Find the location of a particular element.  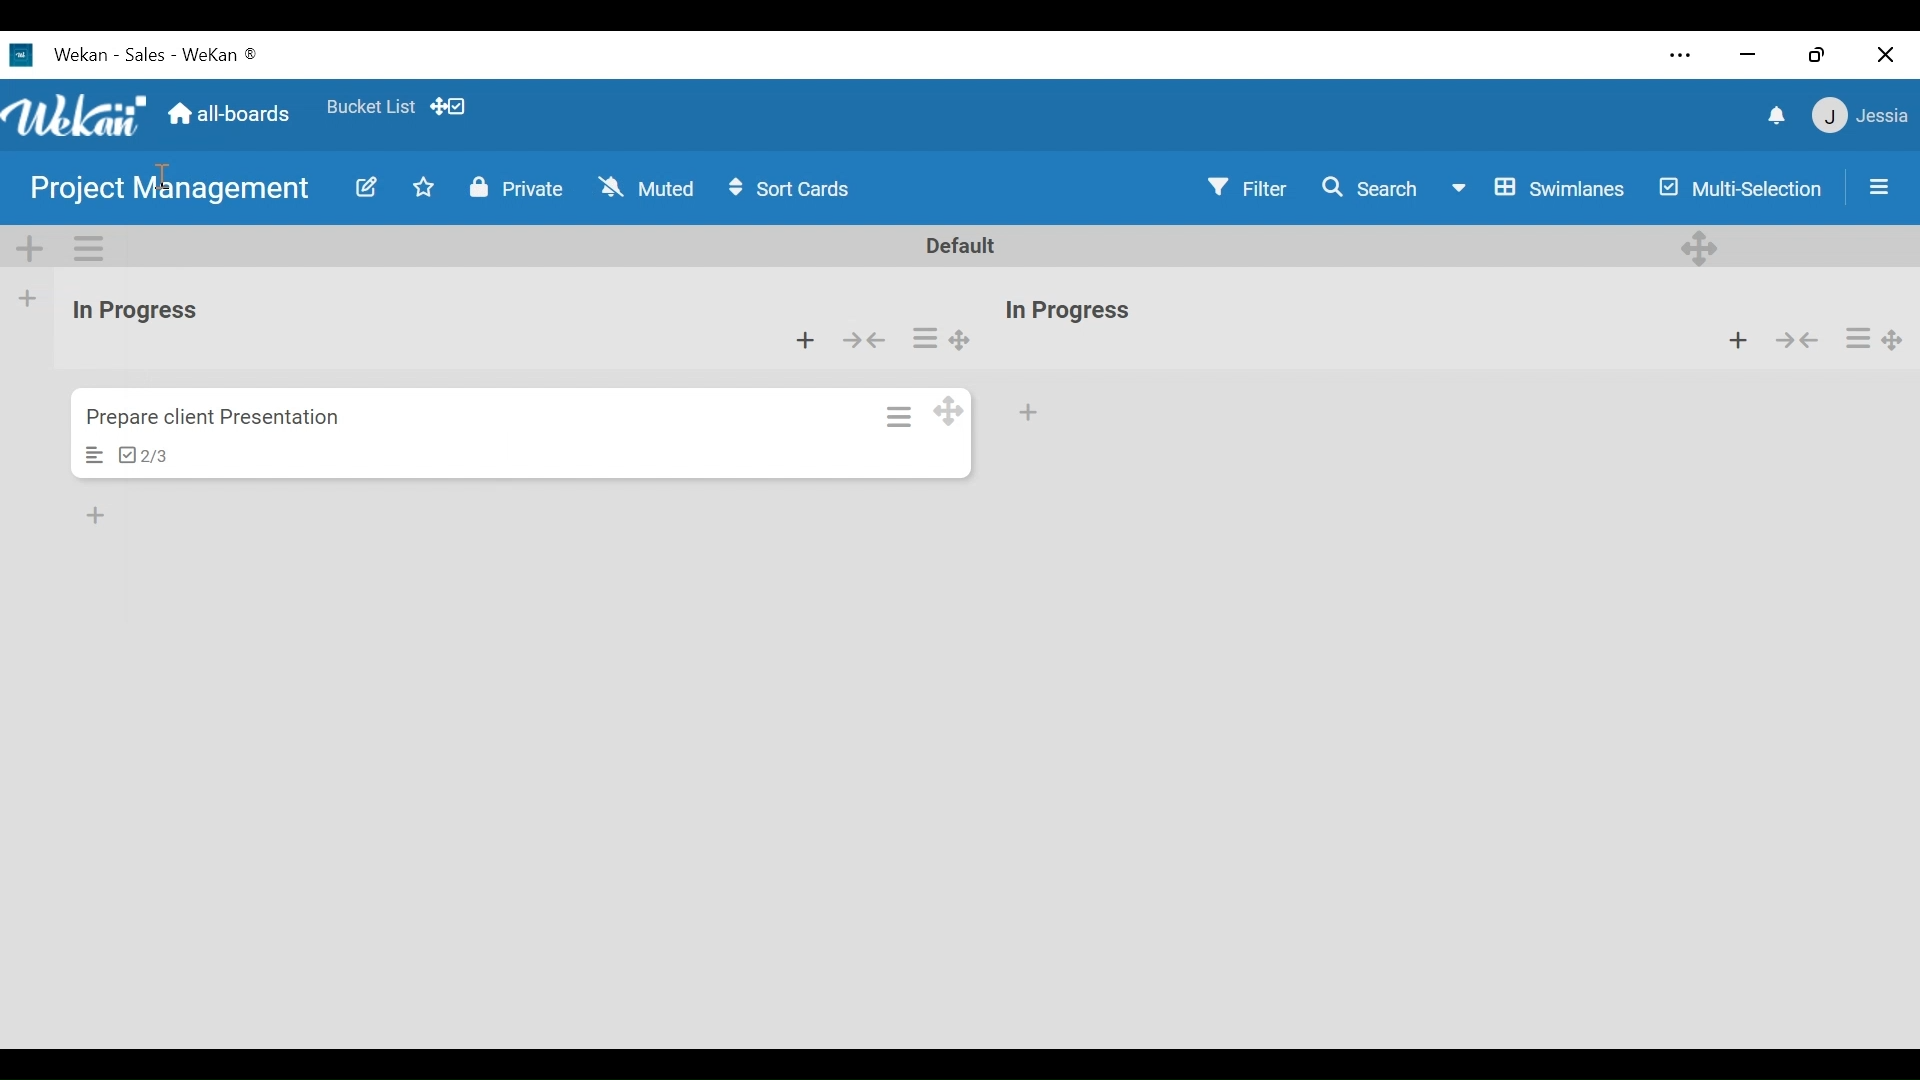

Favorite is located at coordinates (371, 108).